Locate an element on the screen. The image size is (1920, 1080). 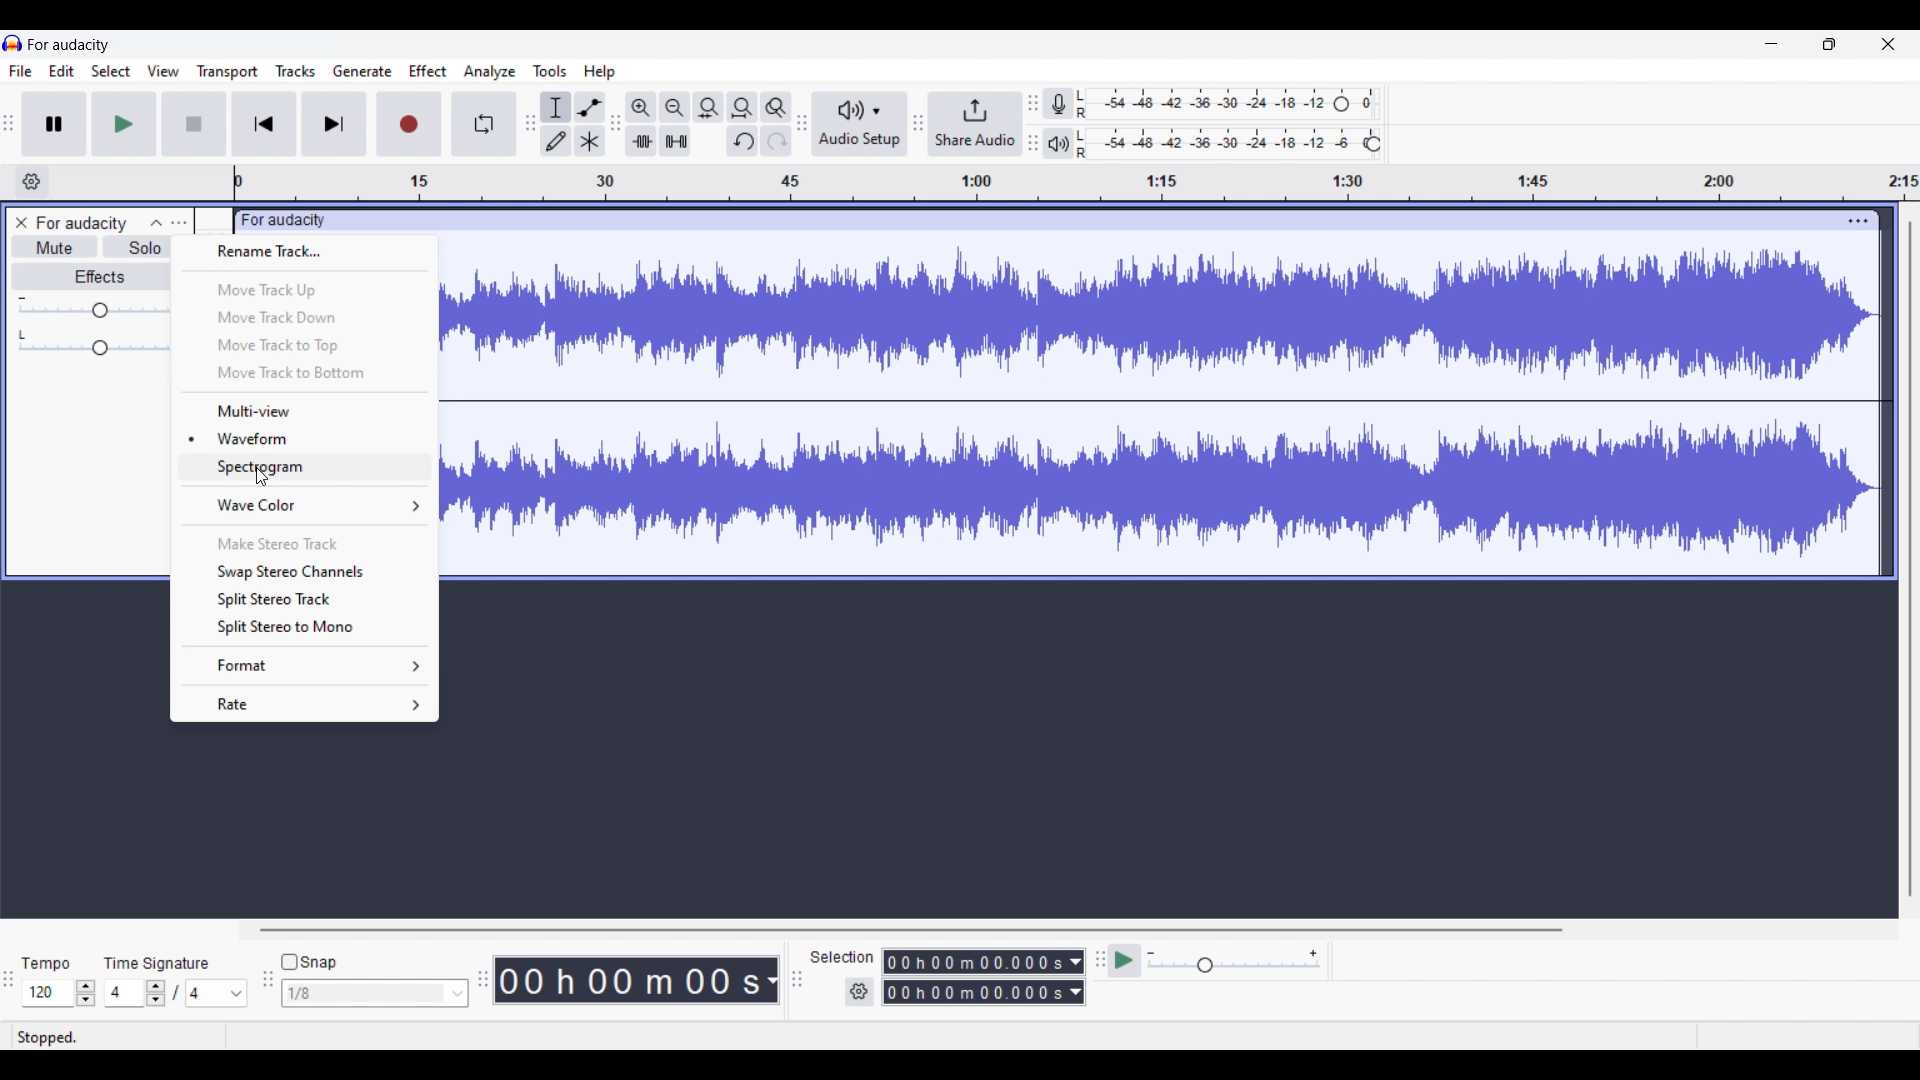
Playback meter is located at coordinates (1059, 143).